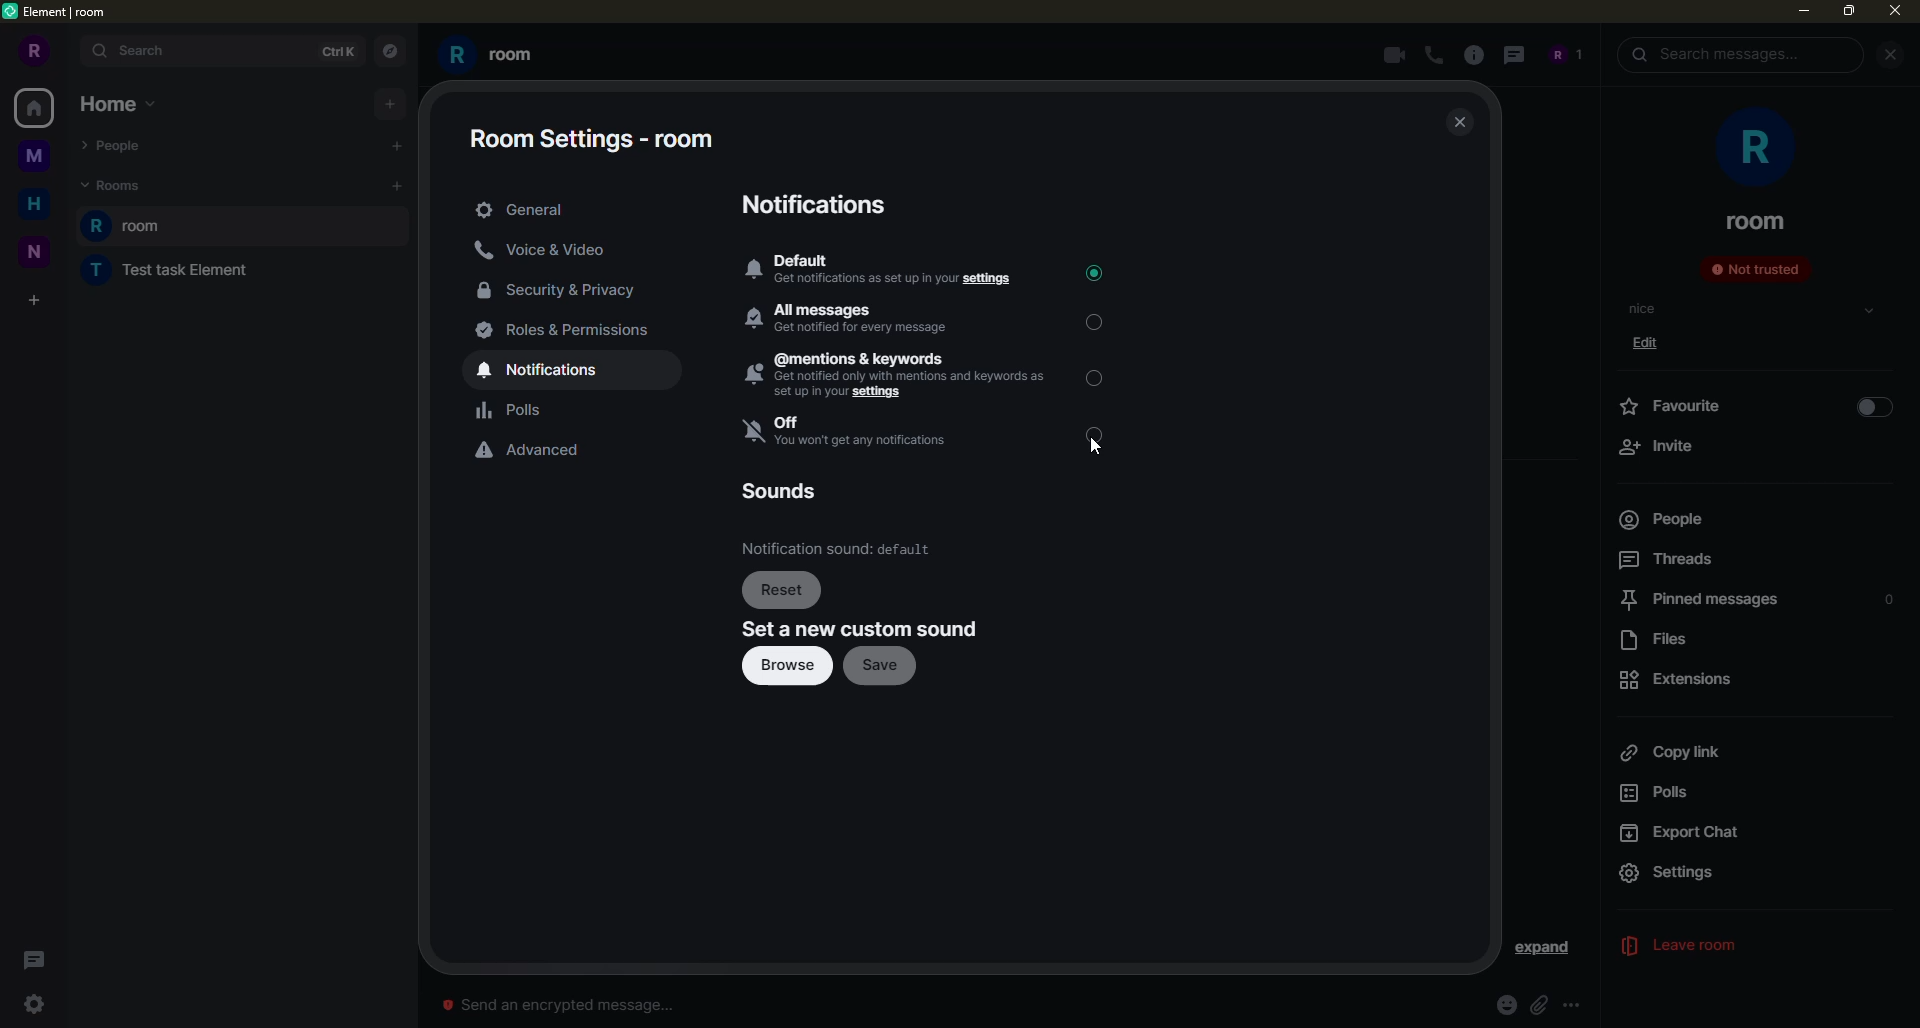 Image resolution: width=1920 pixels, height=1028 pixels. I want to click on threads, so click(40, 959).